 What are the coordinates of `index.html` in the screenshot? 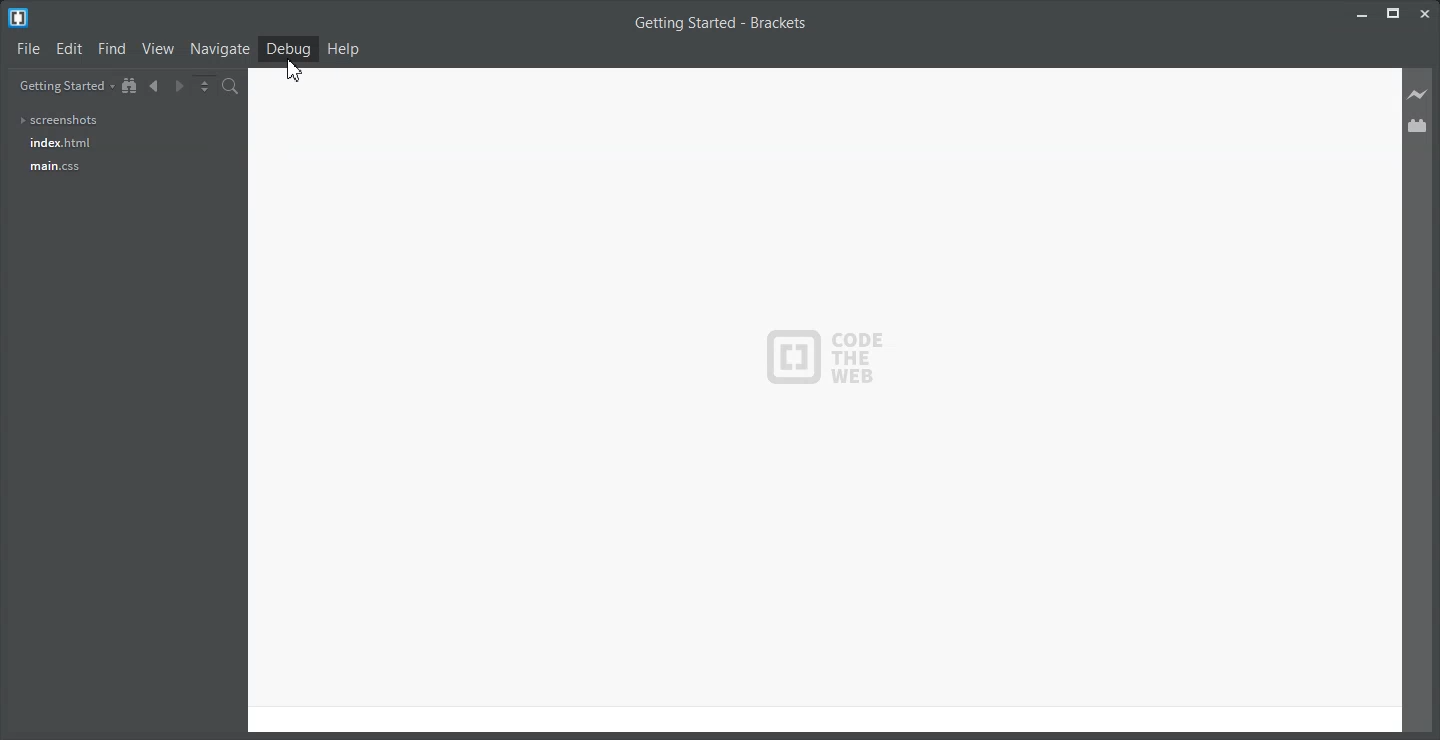 It's located at (59, 142).